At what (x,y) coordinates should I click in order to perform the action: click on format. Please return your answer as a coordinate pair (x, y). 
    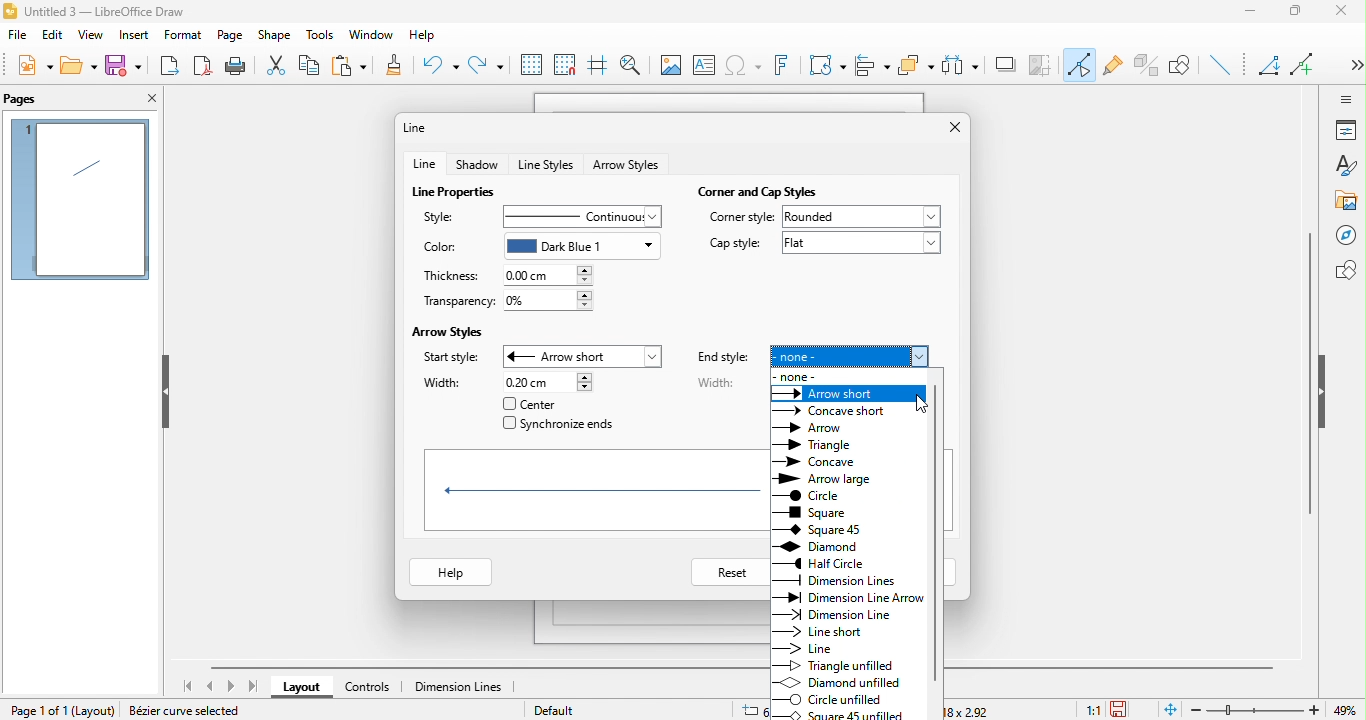
    Looking at the image, I should click on (181, 35).